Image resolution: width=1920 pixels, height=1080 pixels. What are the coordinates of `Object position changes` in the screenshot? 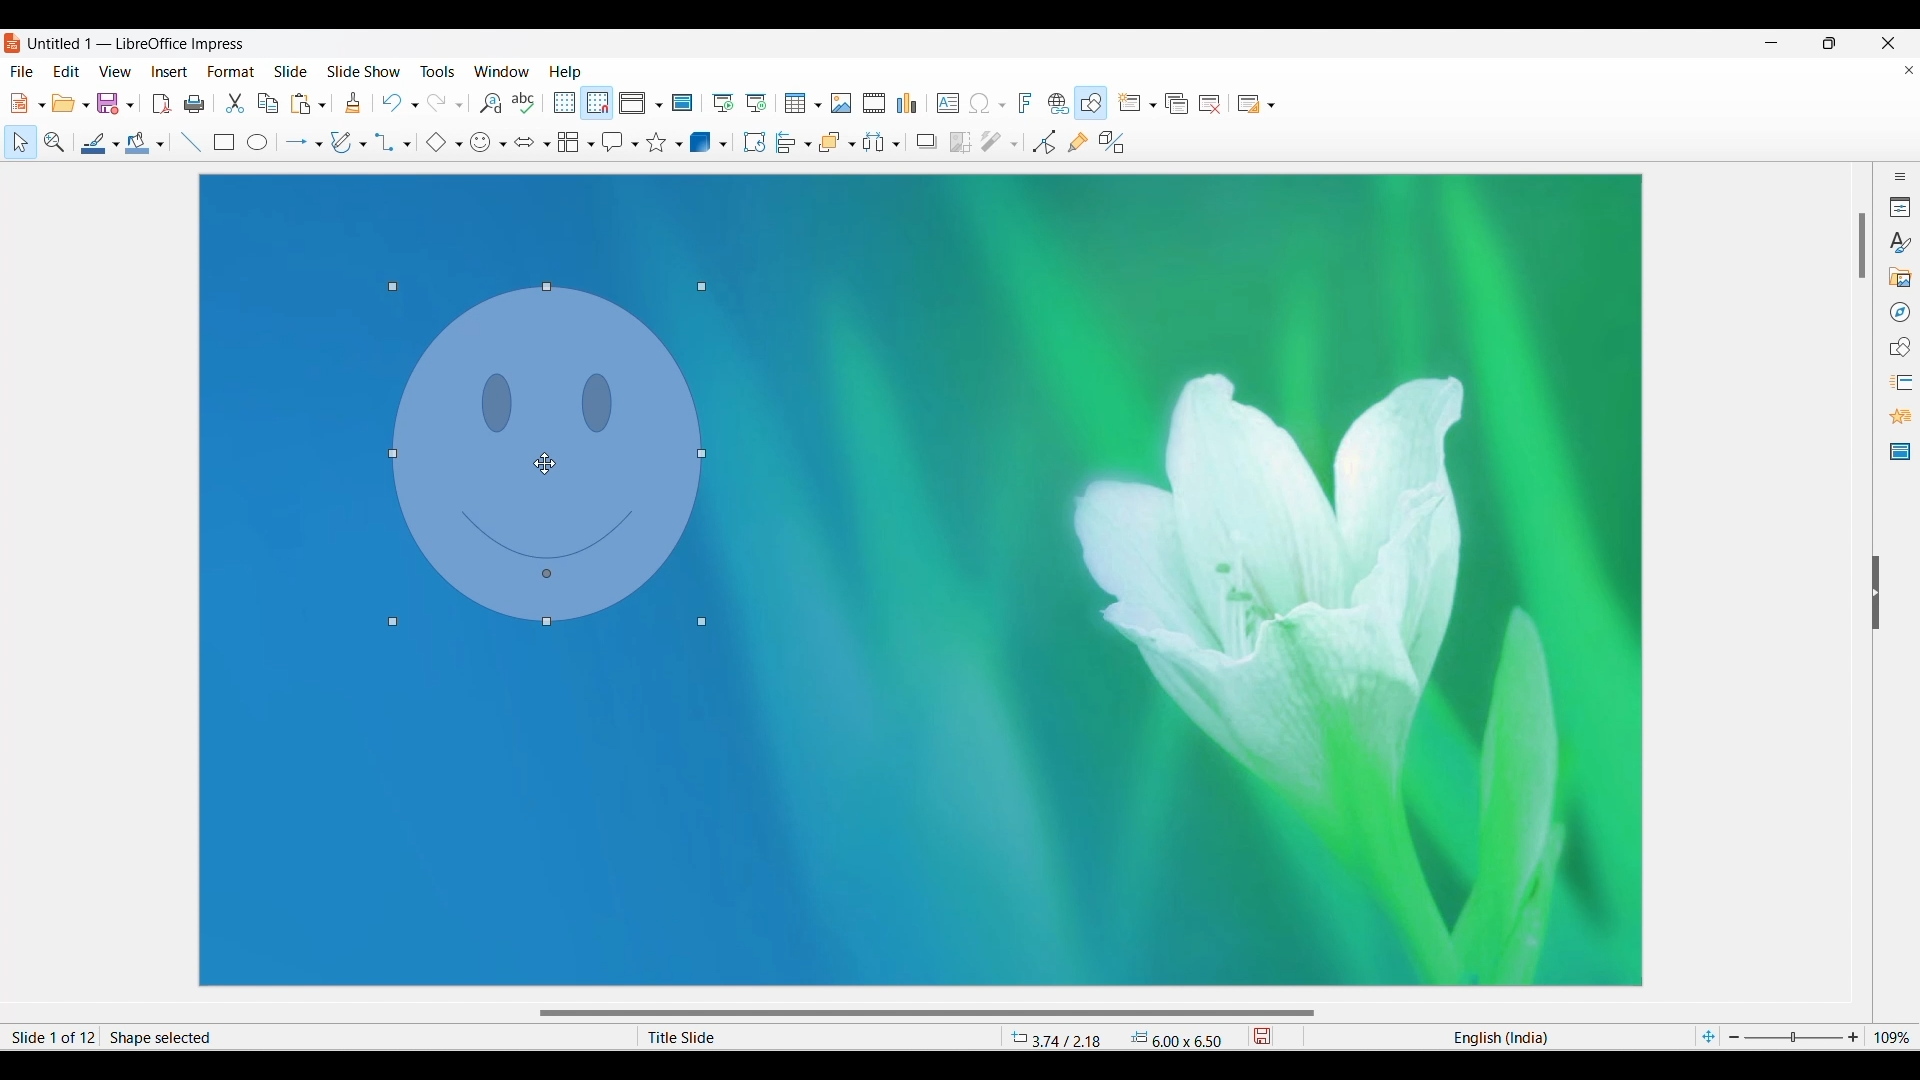 It's located at (548, 457).